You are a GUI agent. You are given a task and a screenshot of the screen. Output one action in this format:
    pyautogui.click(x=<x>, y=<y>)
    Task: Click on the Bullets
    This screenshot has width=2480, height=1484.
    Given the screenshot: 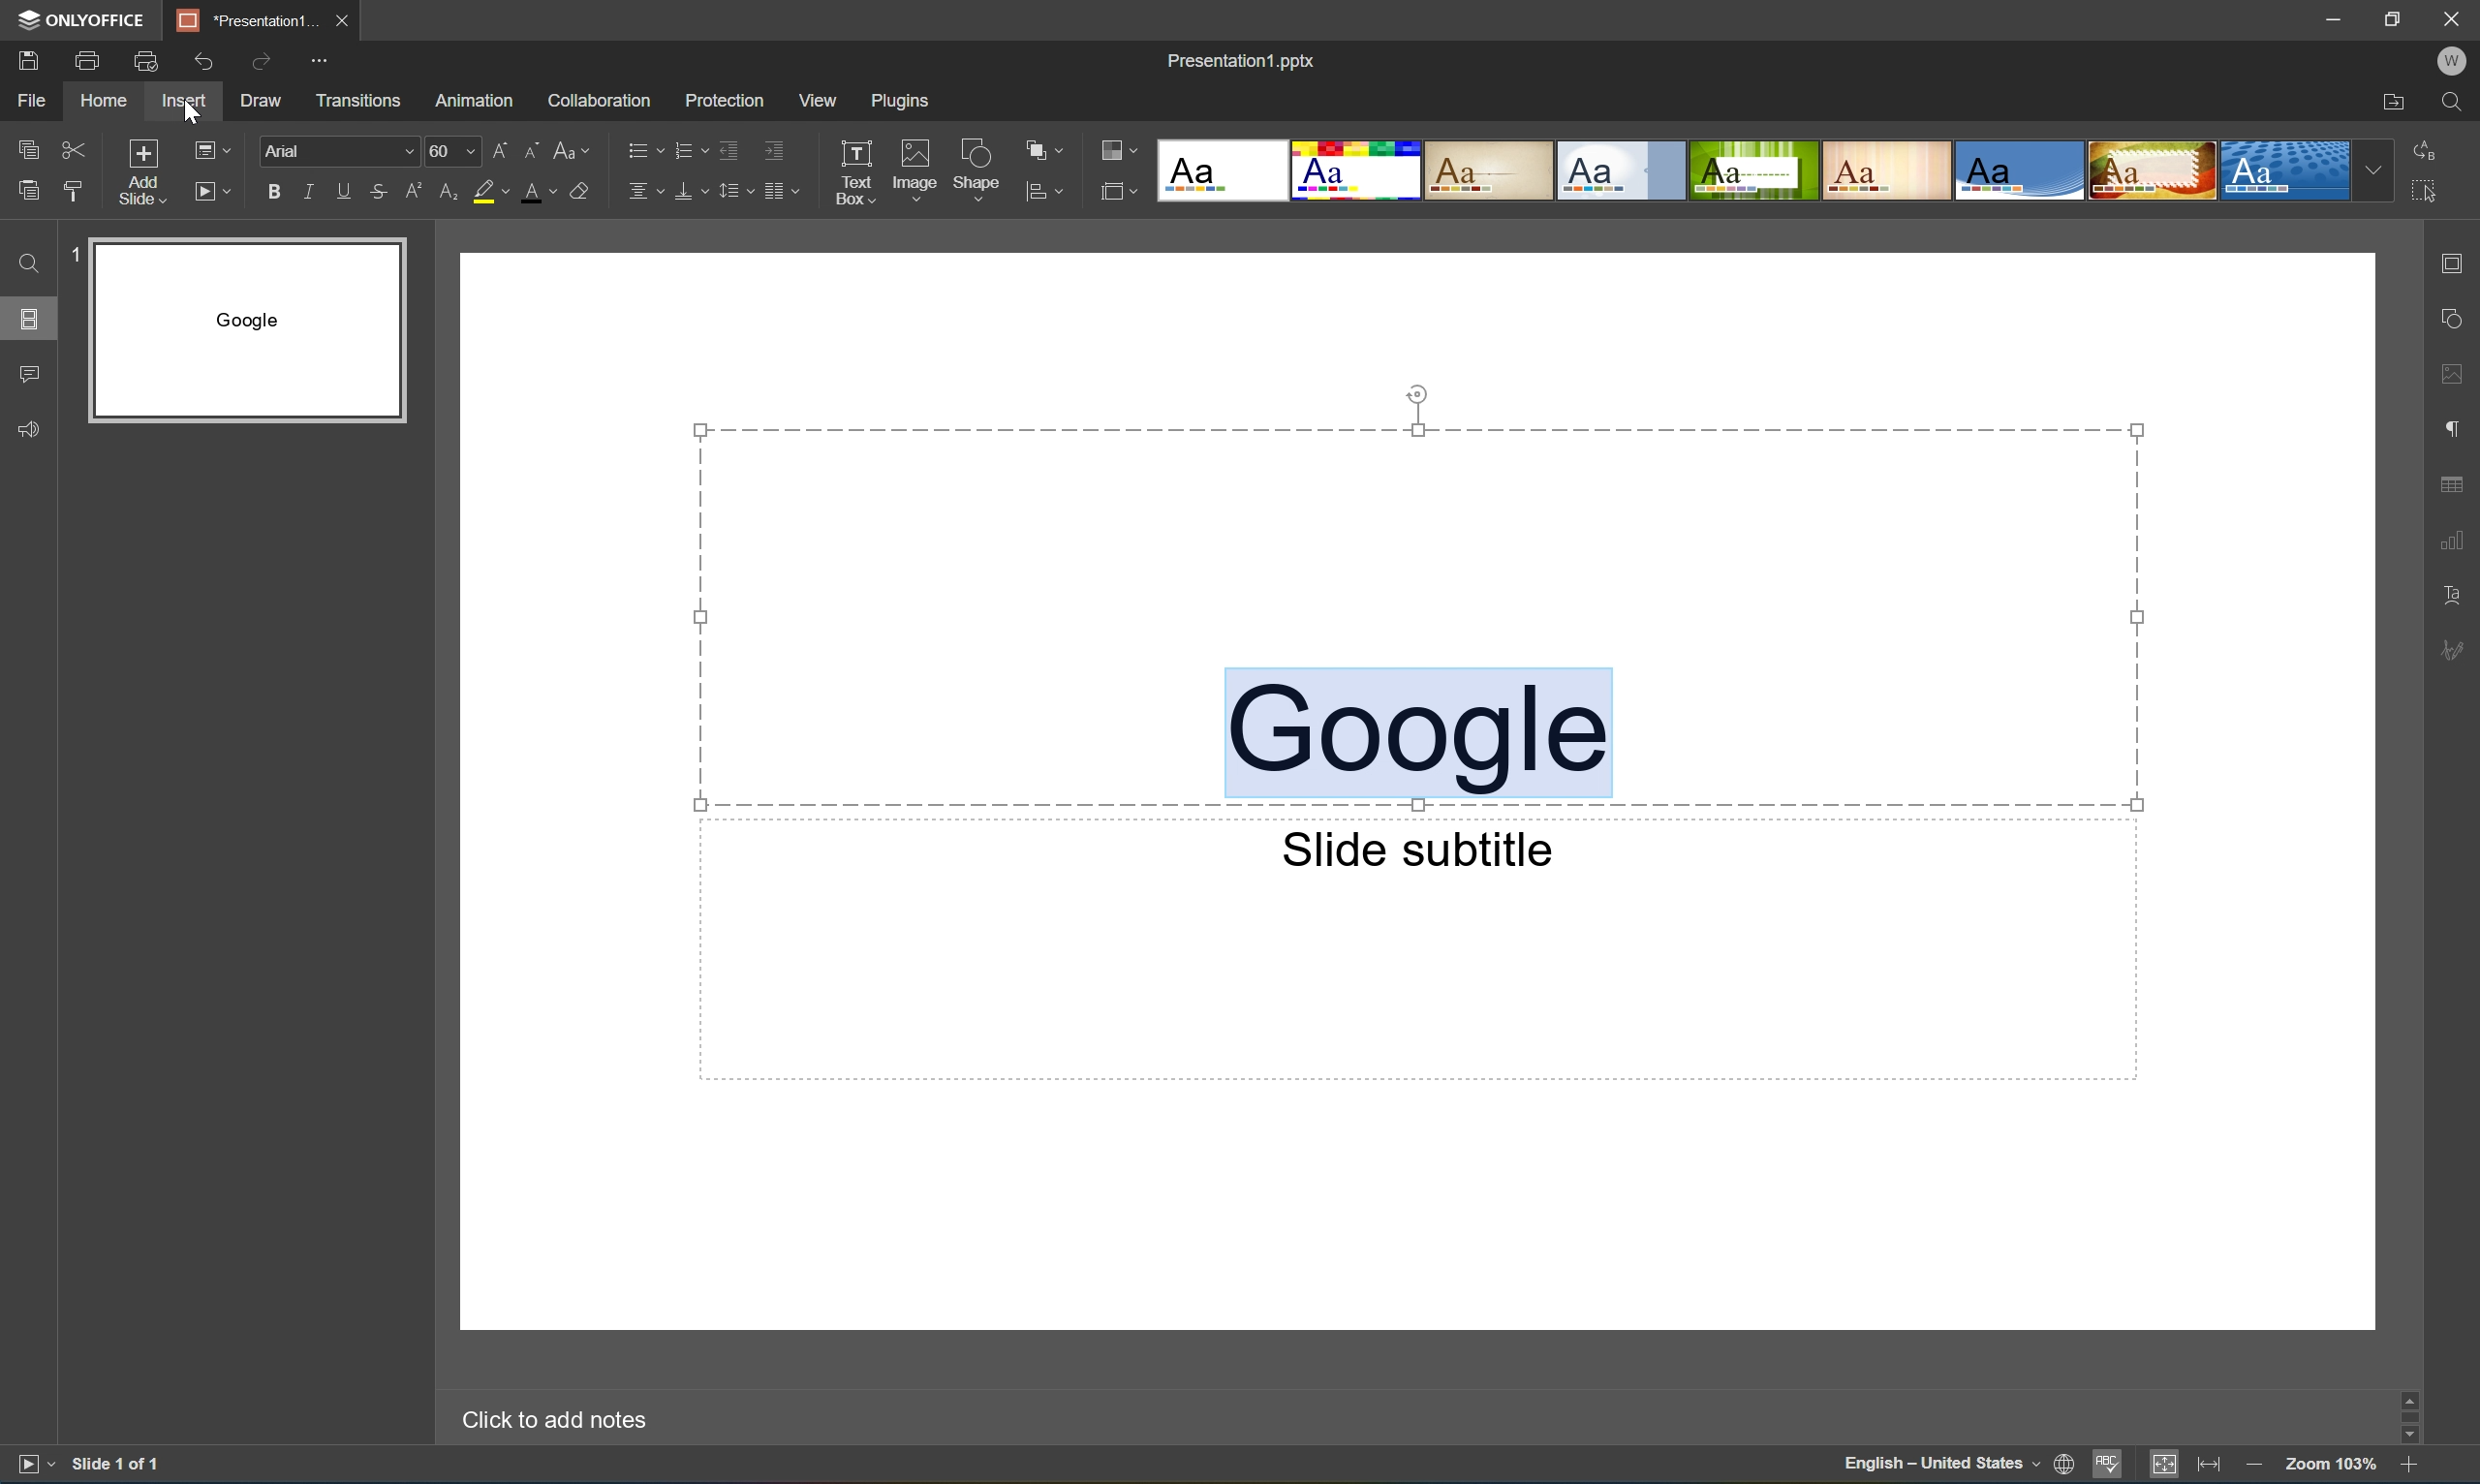 What is the action you would take?
    pyautogui.click(x=641, y=151)
    